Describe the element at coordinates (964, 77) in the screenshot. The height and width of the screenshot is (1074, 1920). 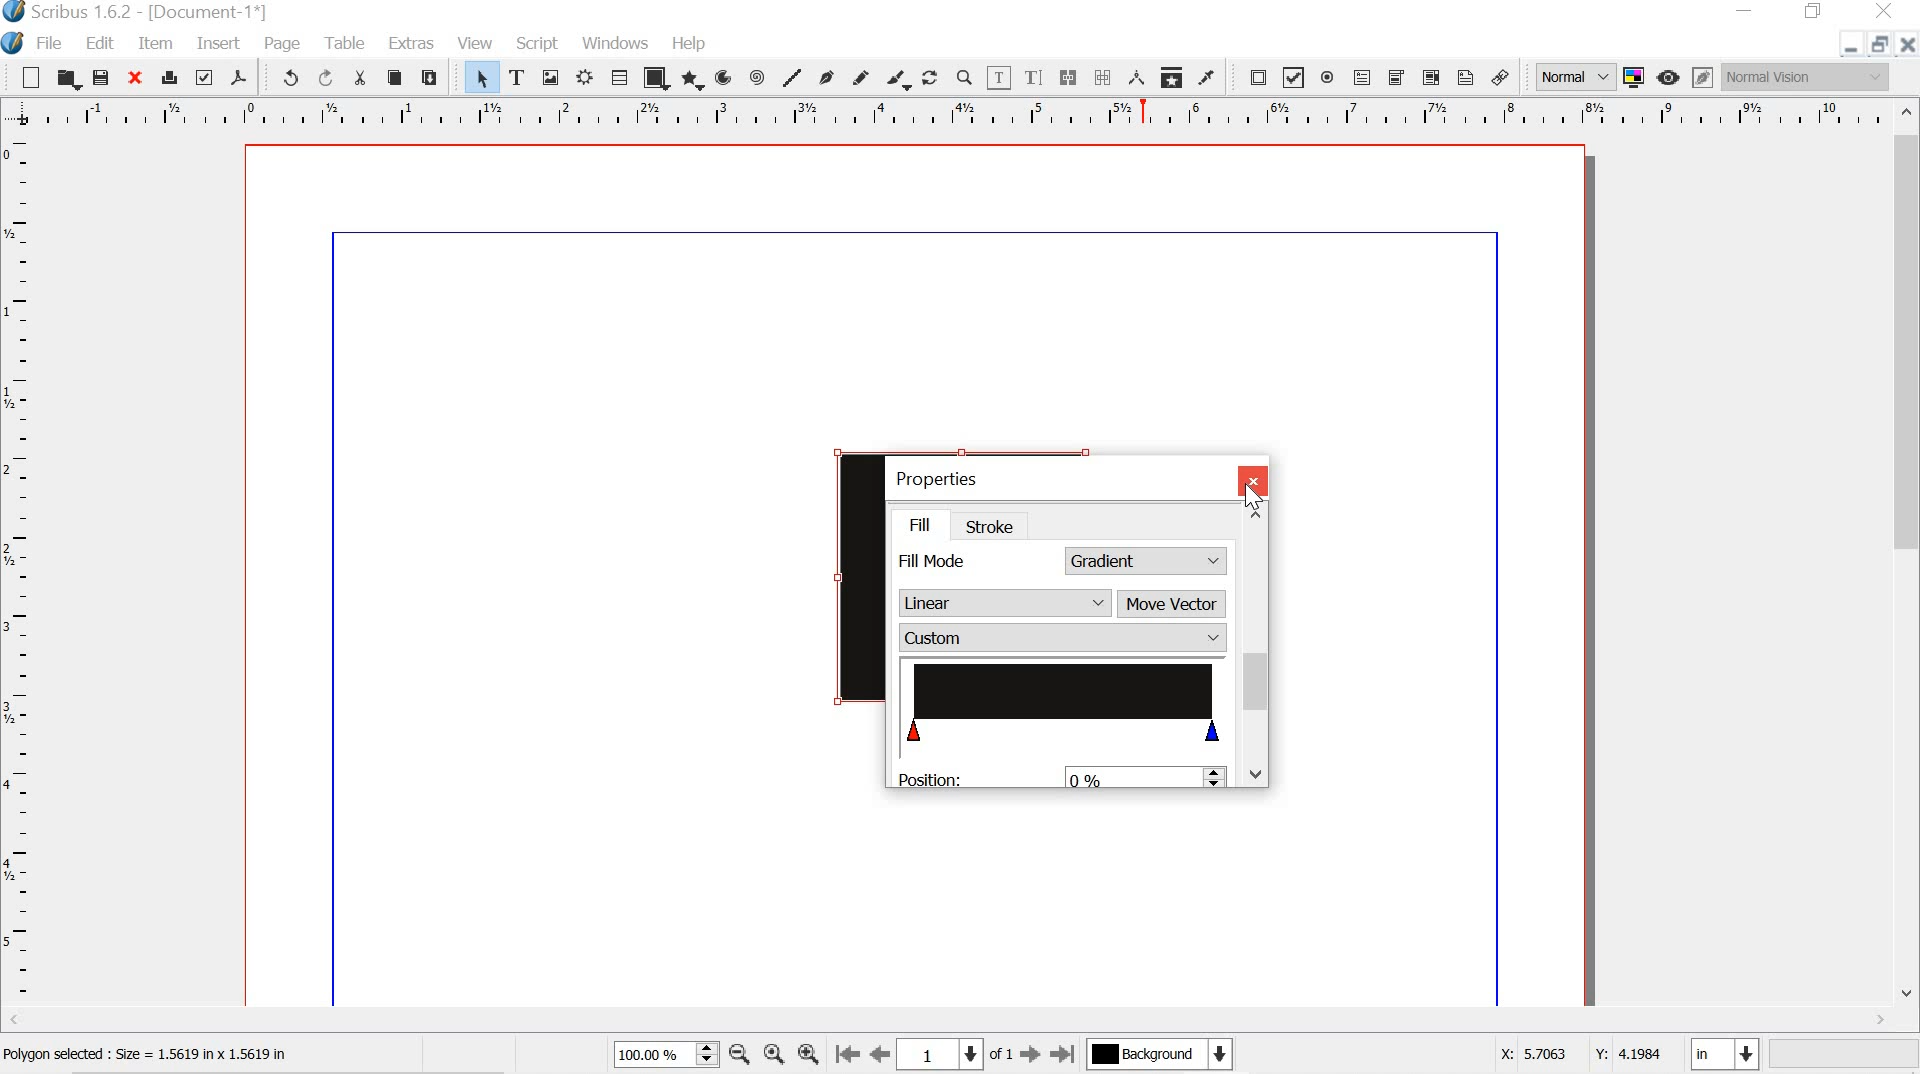
I see `zoom in or zoom out` at that location.